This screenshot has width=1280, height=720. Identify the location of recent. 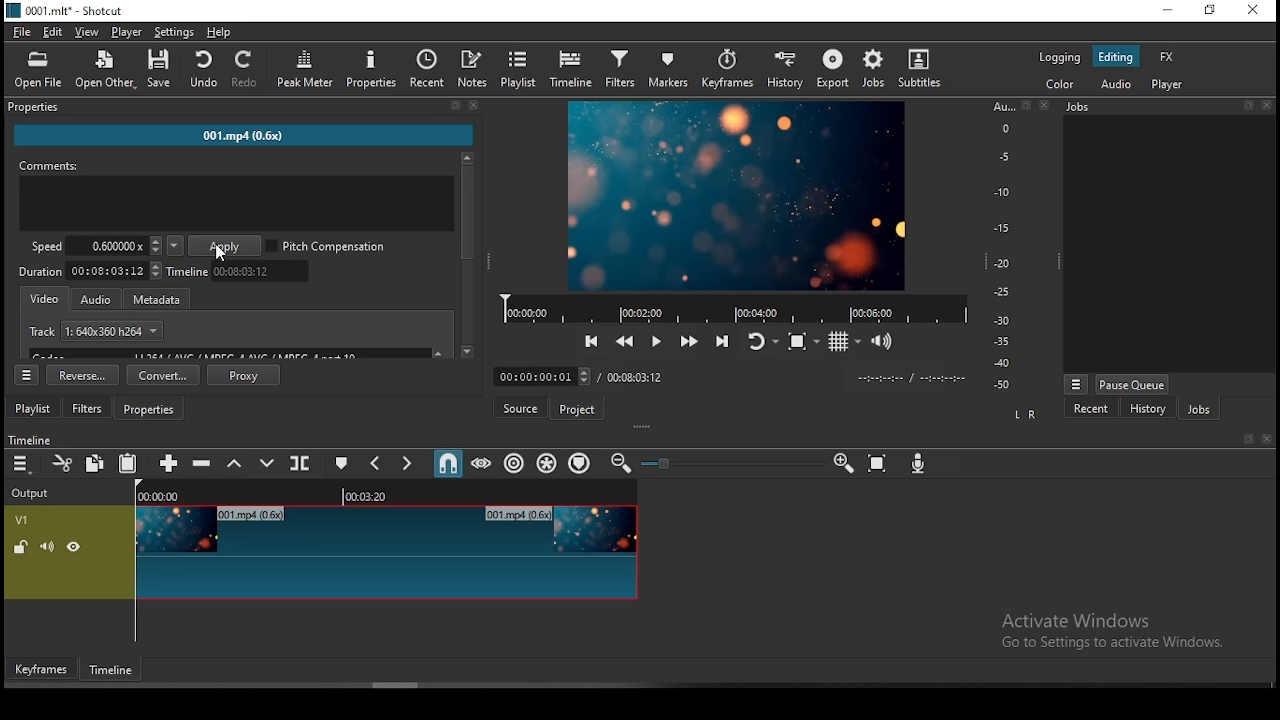
(1094, 408).